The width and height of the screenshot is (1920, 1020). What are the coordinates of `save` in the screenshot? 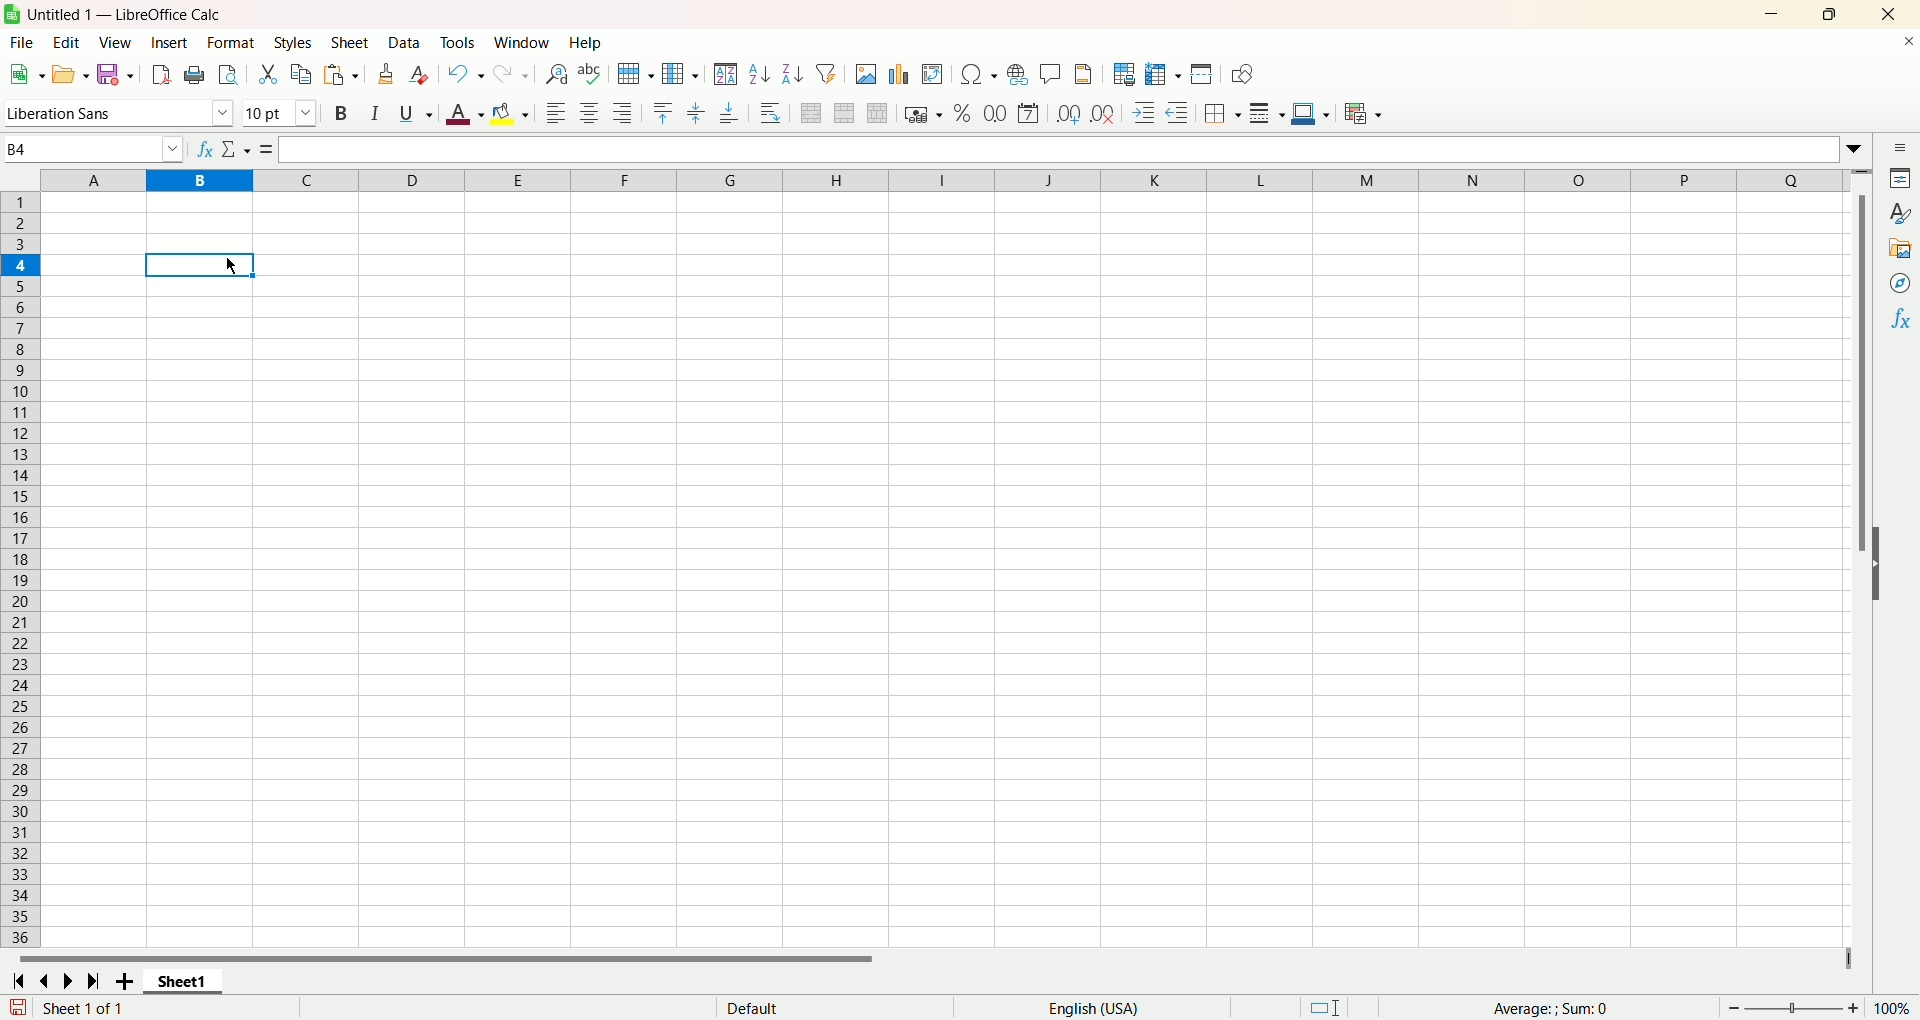 It's located at (114, 74).